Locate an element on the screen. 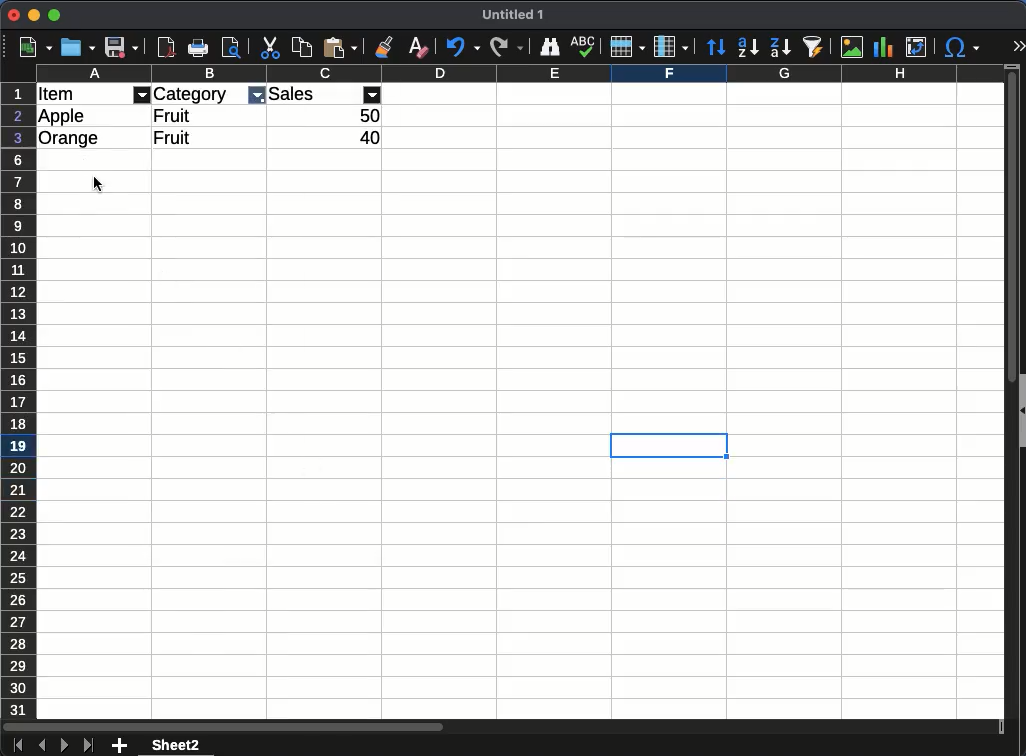  copy is located at coordinates (301, 49).